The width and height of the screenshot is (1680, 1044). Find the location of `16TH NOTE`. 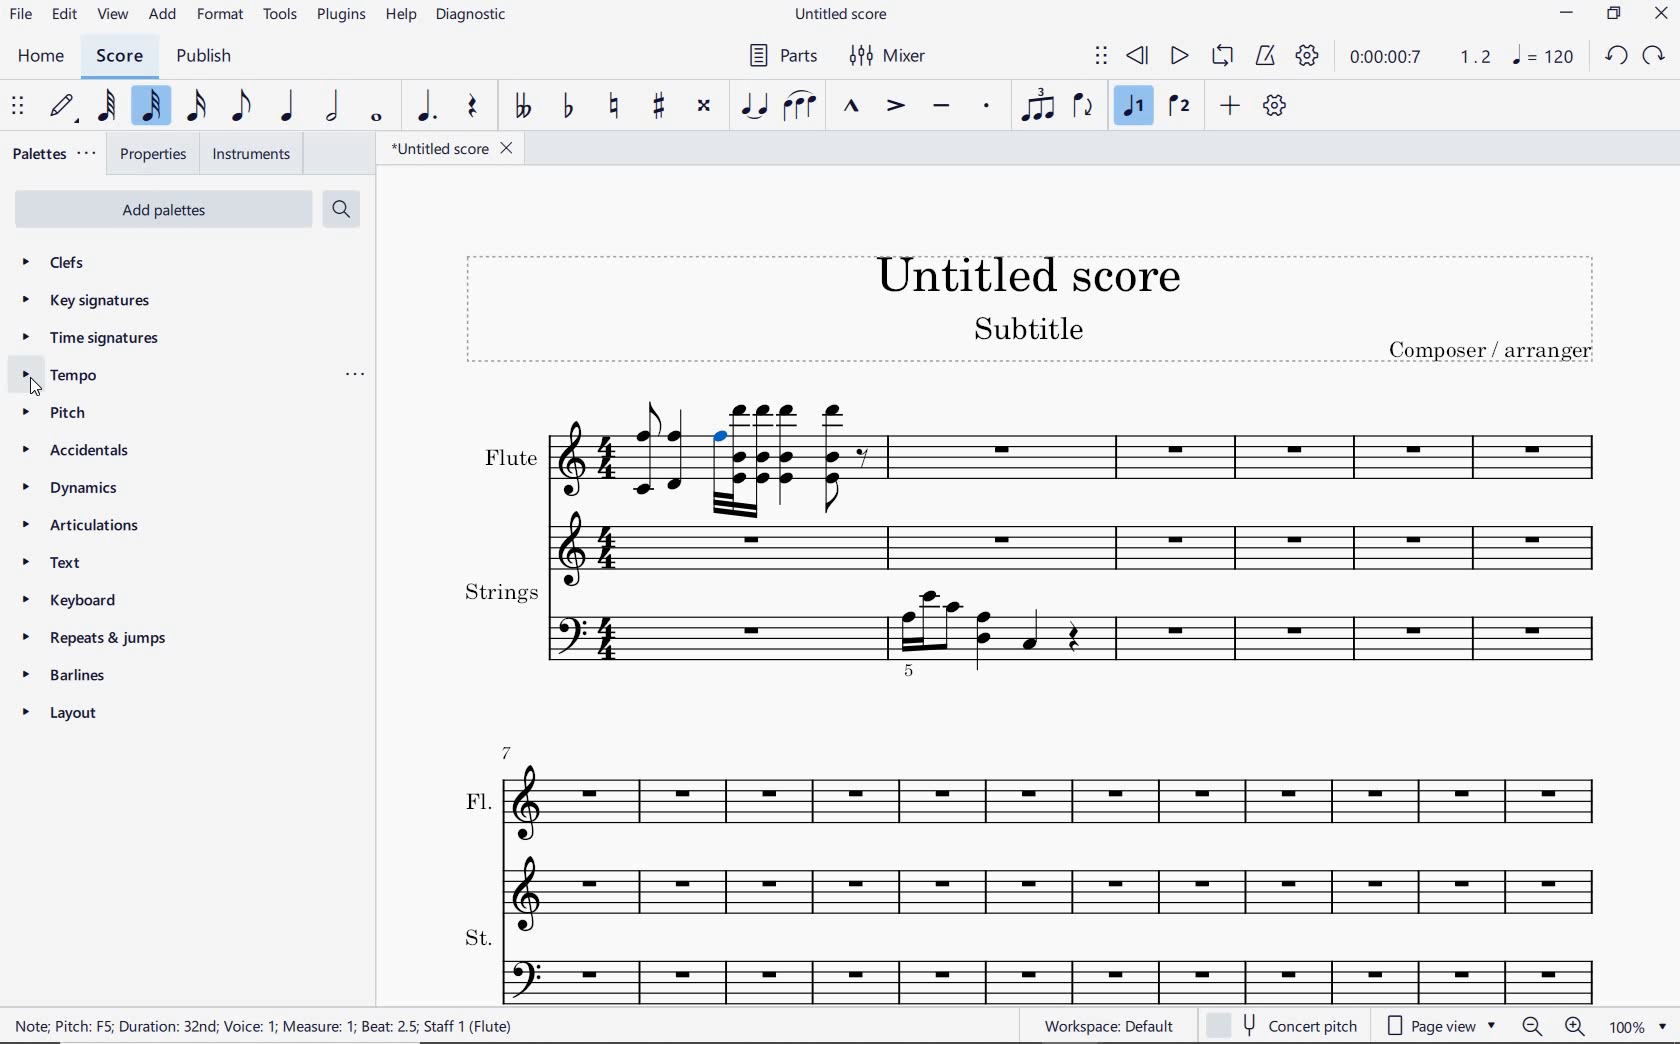

16TH NOTE is located at coordinates (197, 110).